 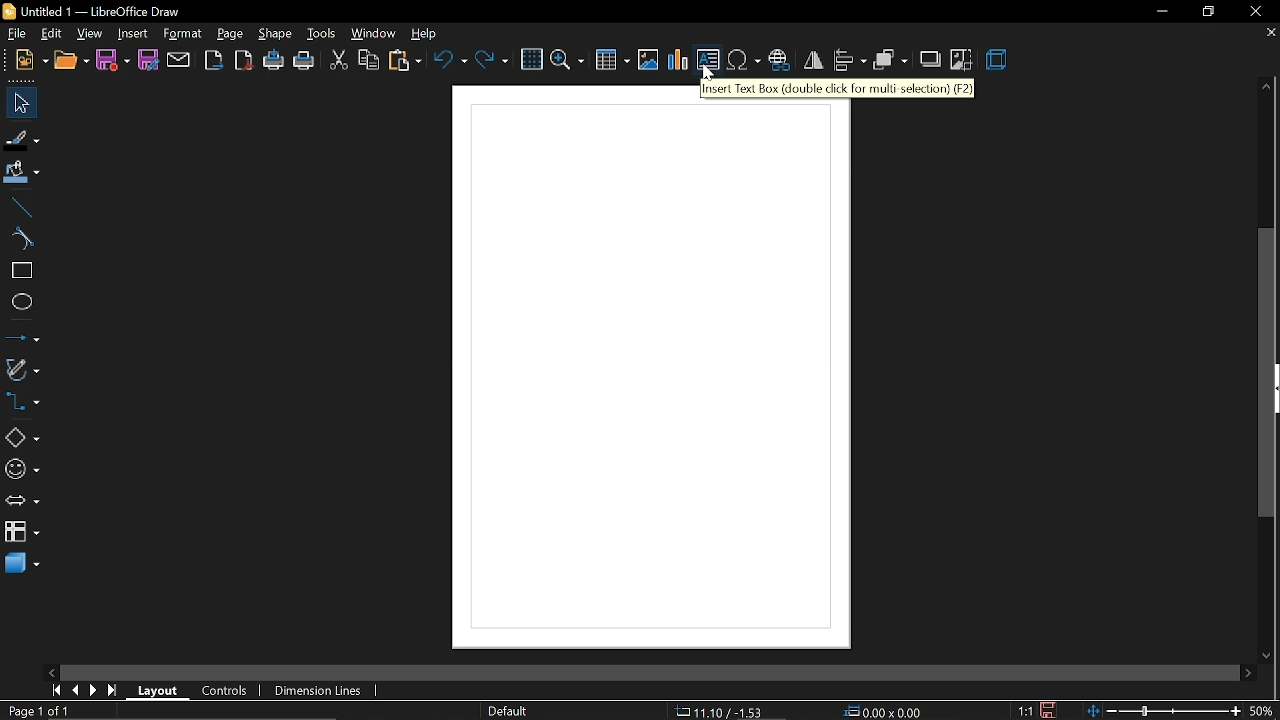 I want to click on fill line, so click(x=23, y=139).